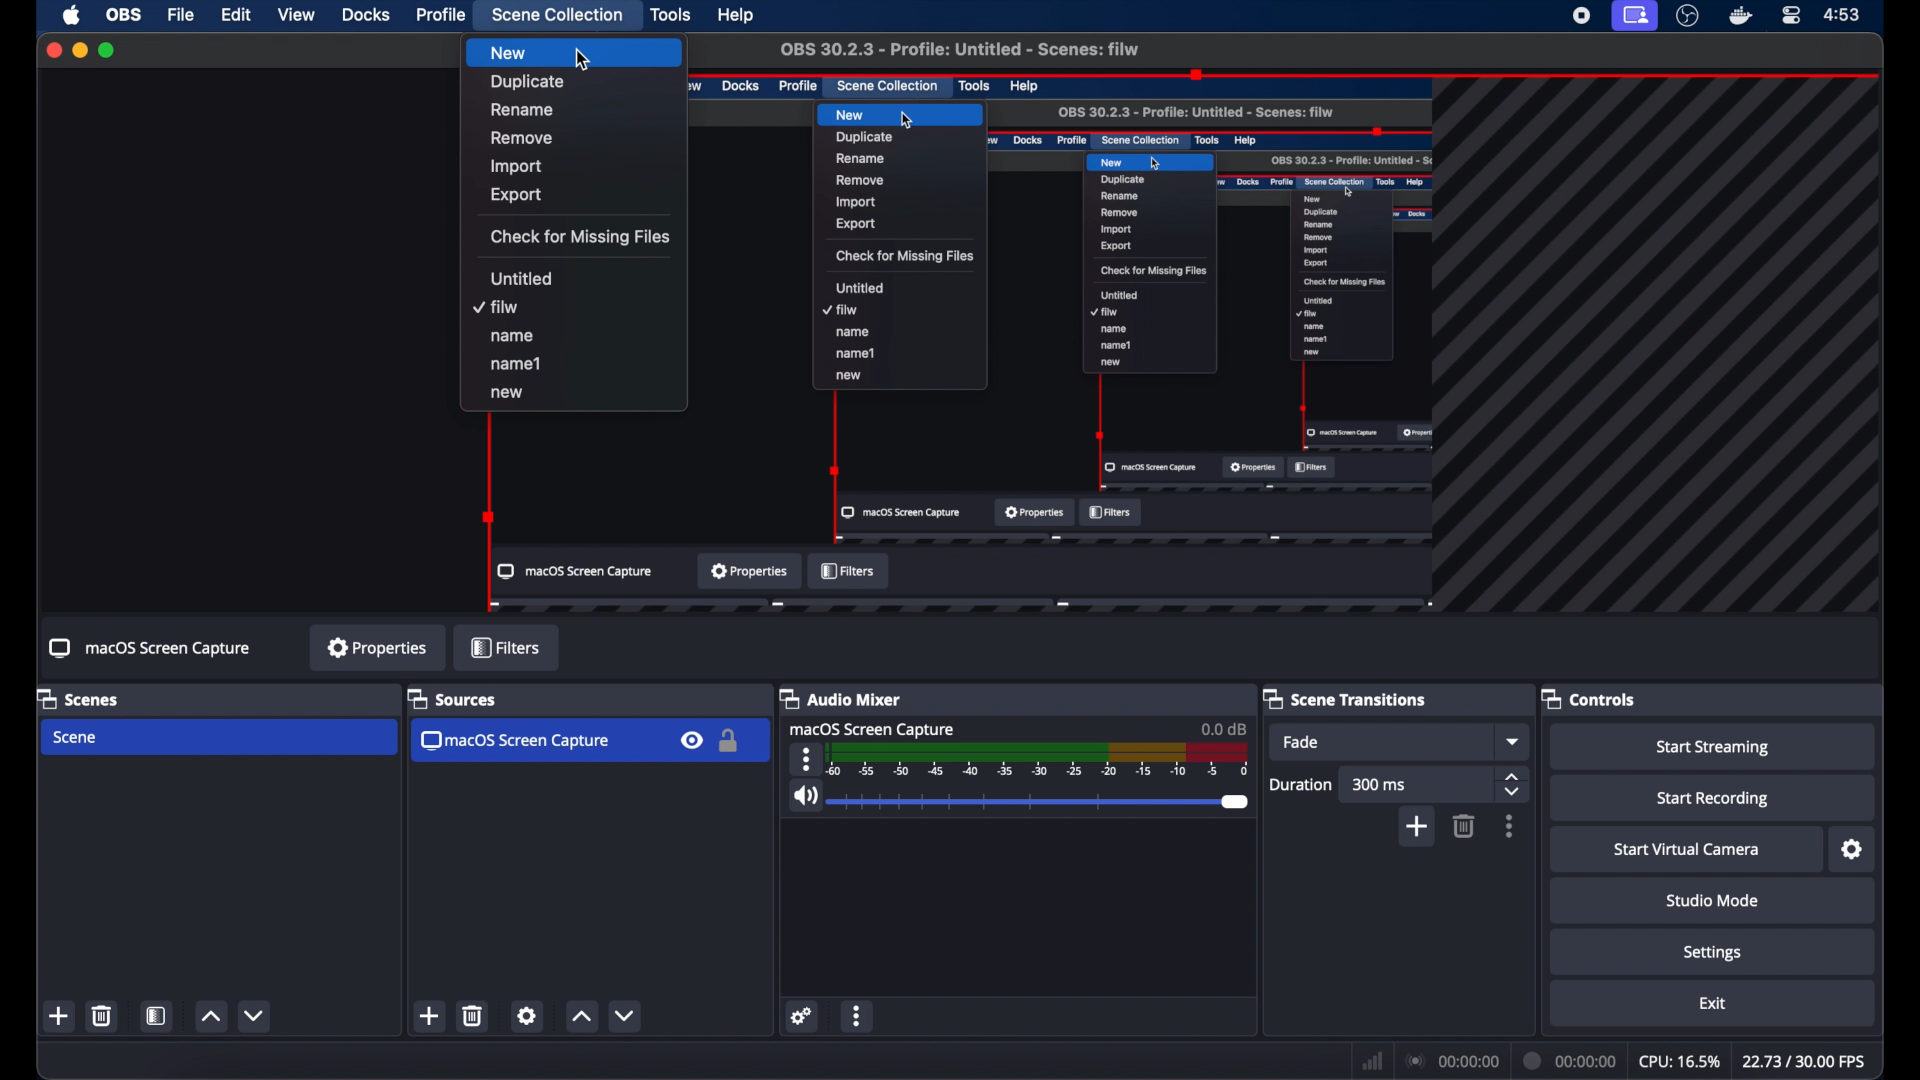 The width and height of the screenshot is (1920, 1080). What do you see at coordinates (81, 698) in the screenshot?
I see `scenes` at bounding box center [81, 698].